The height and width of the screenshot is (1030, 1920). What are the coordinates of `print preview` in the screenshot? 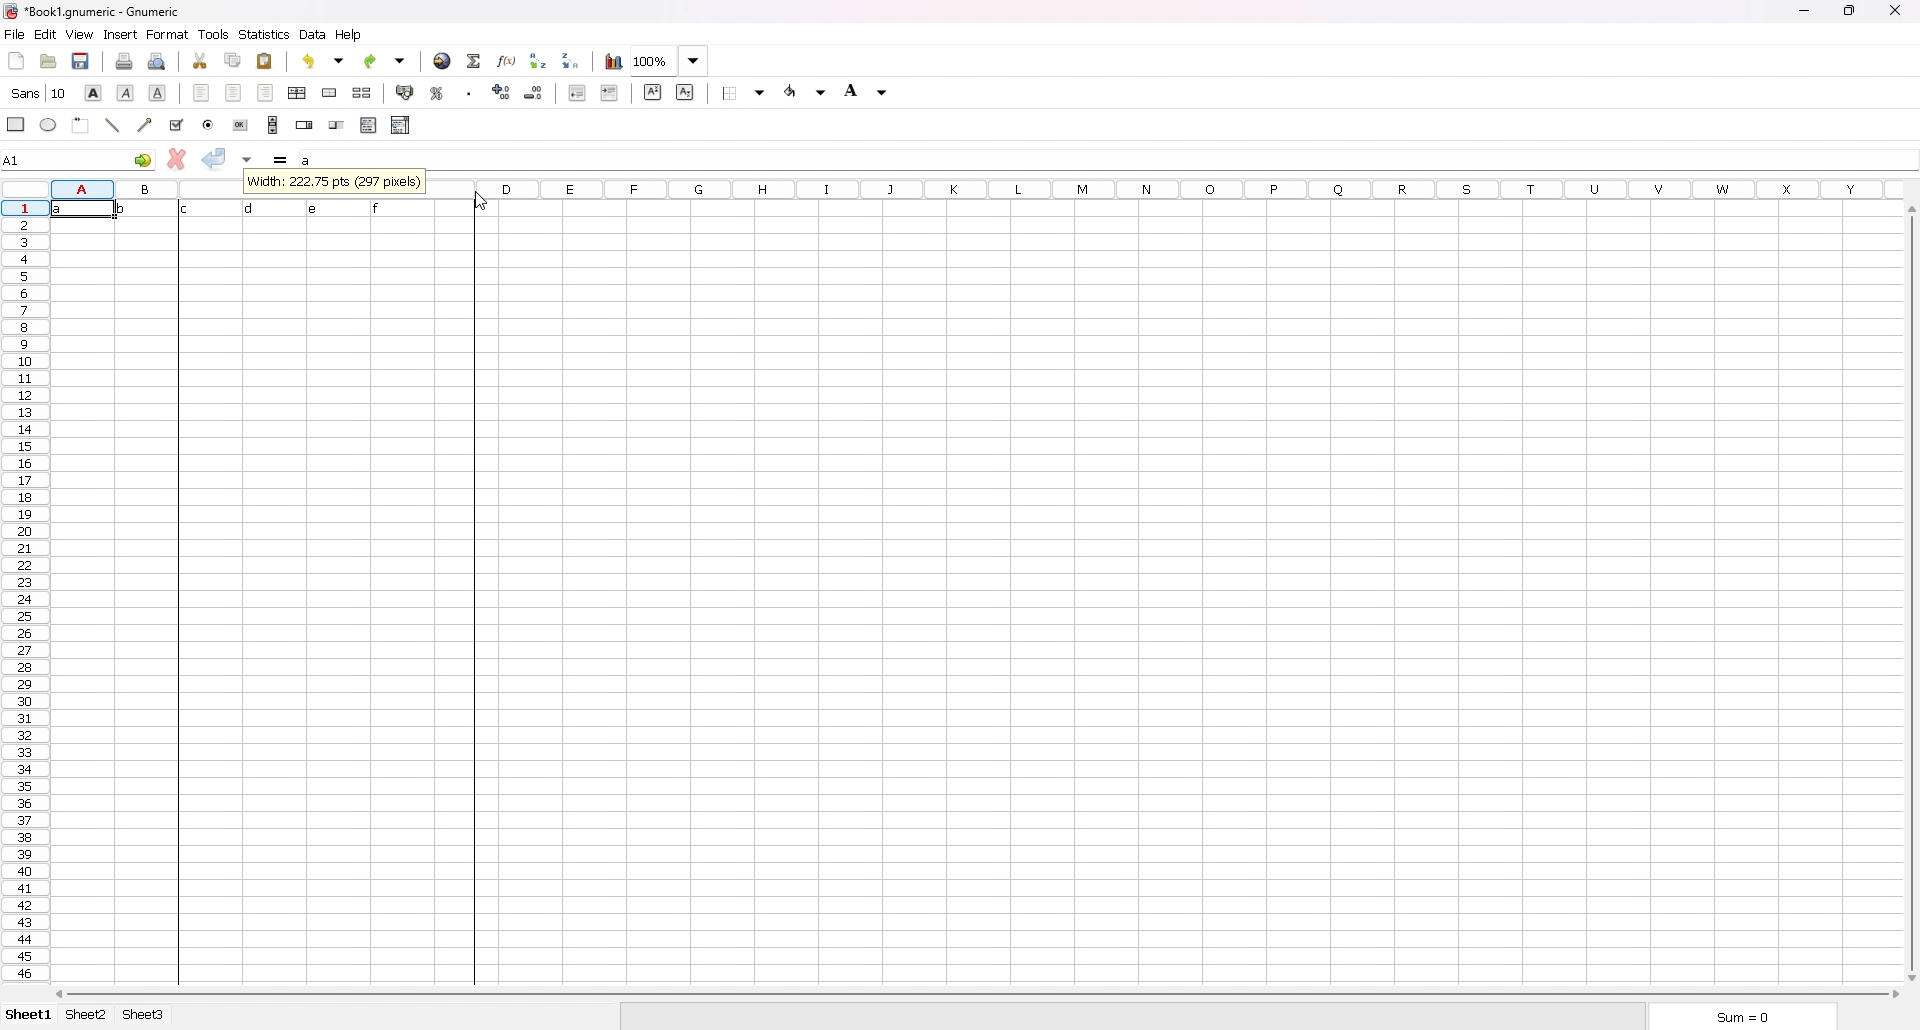 It's located at (156, 61).